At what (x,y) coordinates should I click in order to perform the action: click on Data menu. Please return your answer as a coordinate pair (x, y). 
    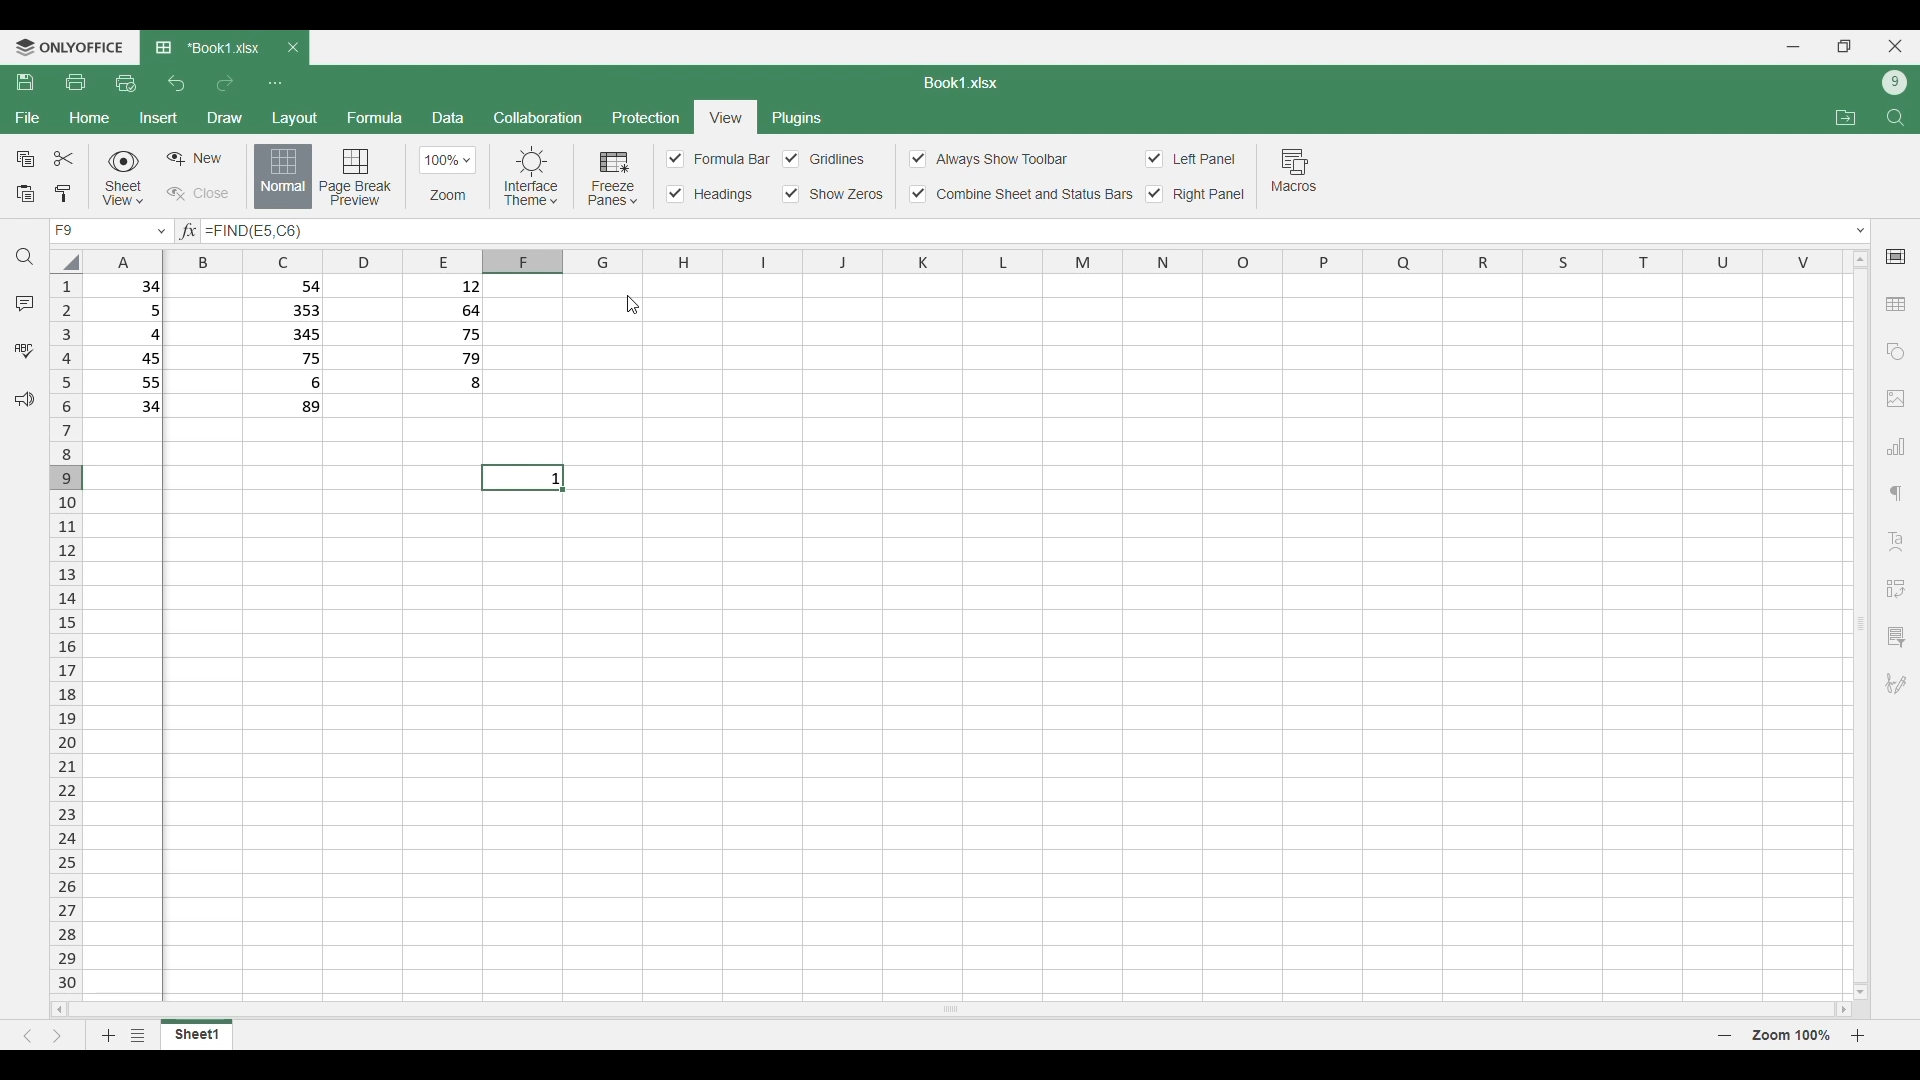
    Looking at the image, I should click on (448, 117).